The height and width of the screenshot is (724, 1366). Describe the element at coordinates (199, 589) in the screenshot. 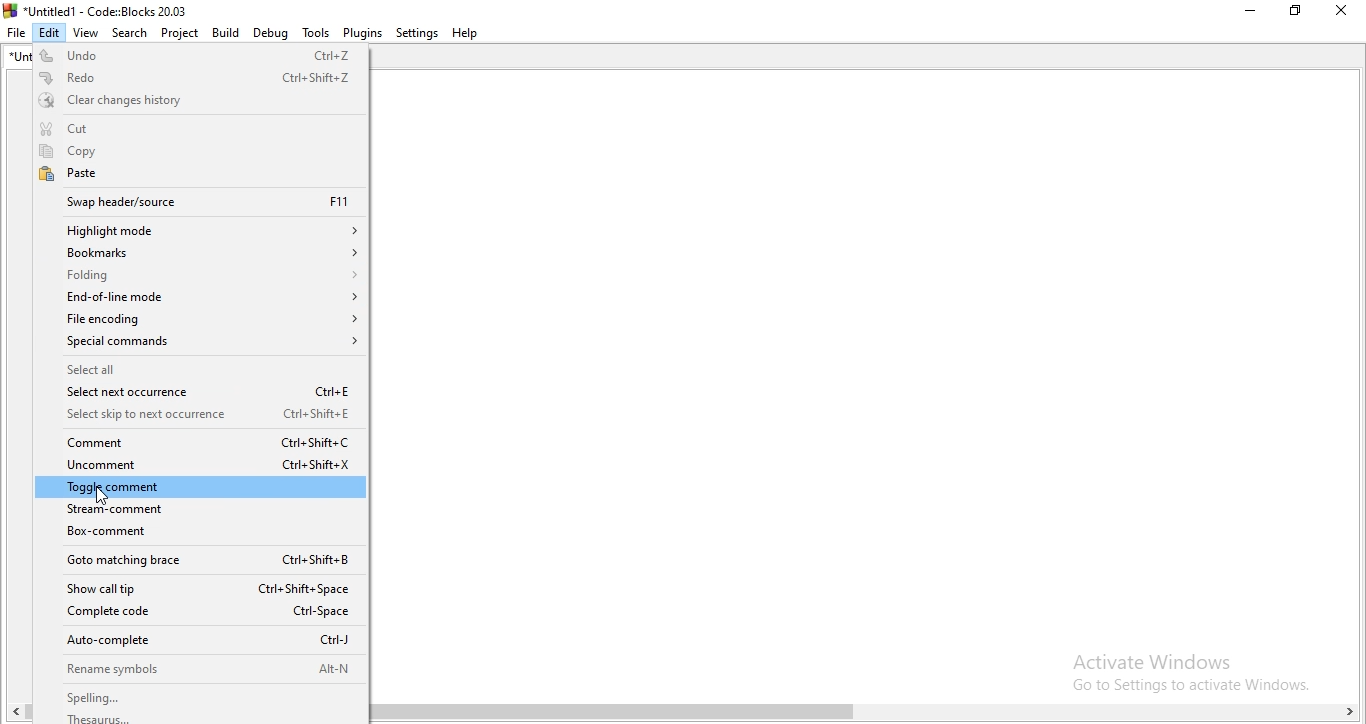

I see `Show call tip` at that location.